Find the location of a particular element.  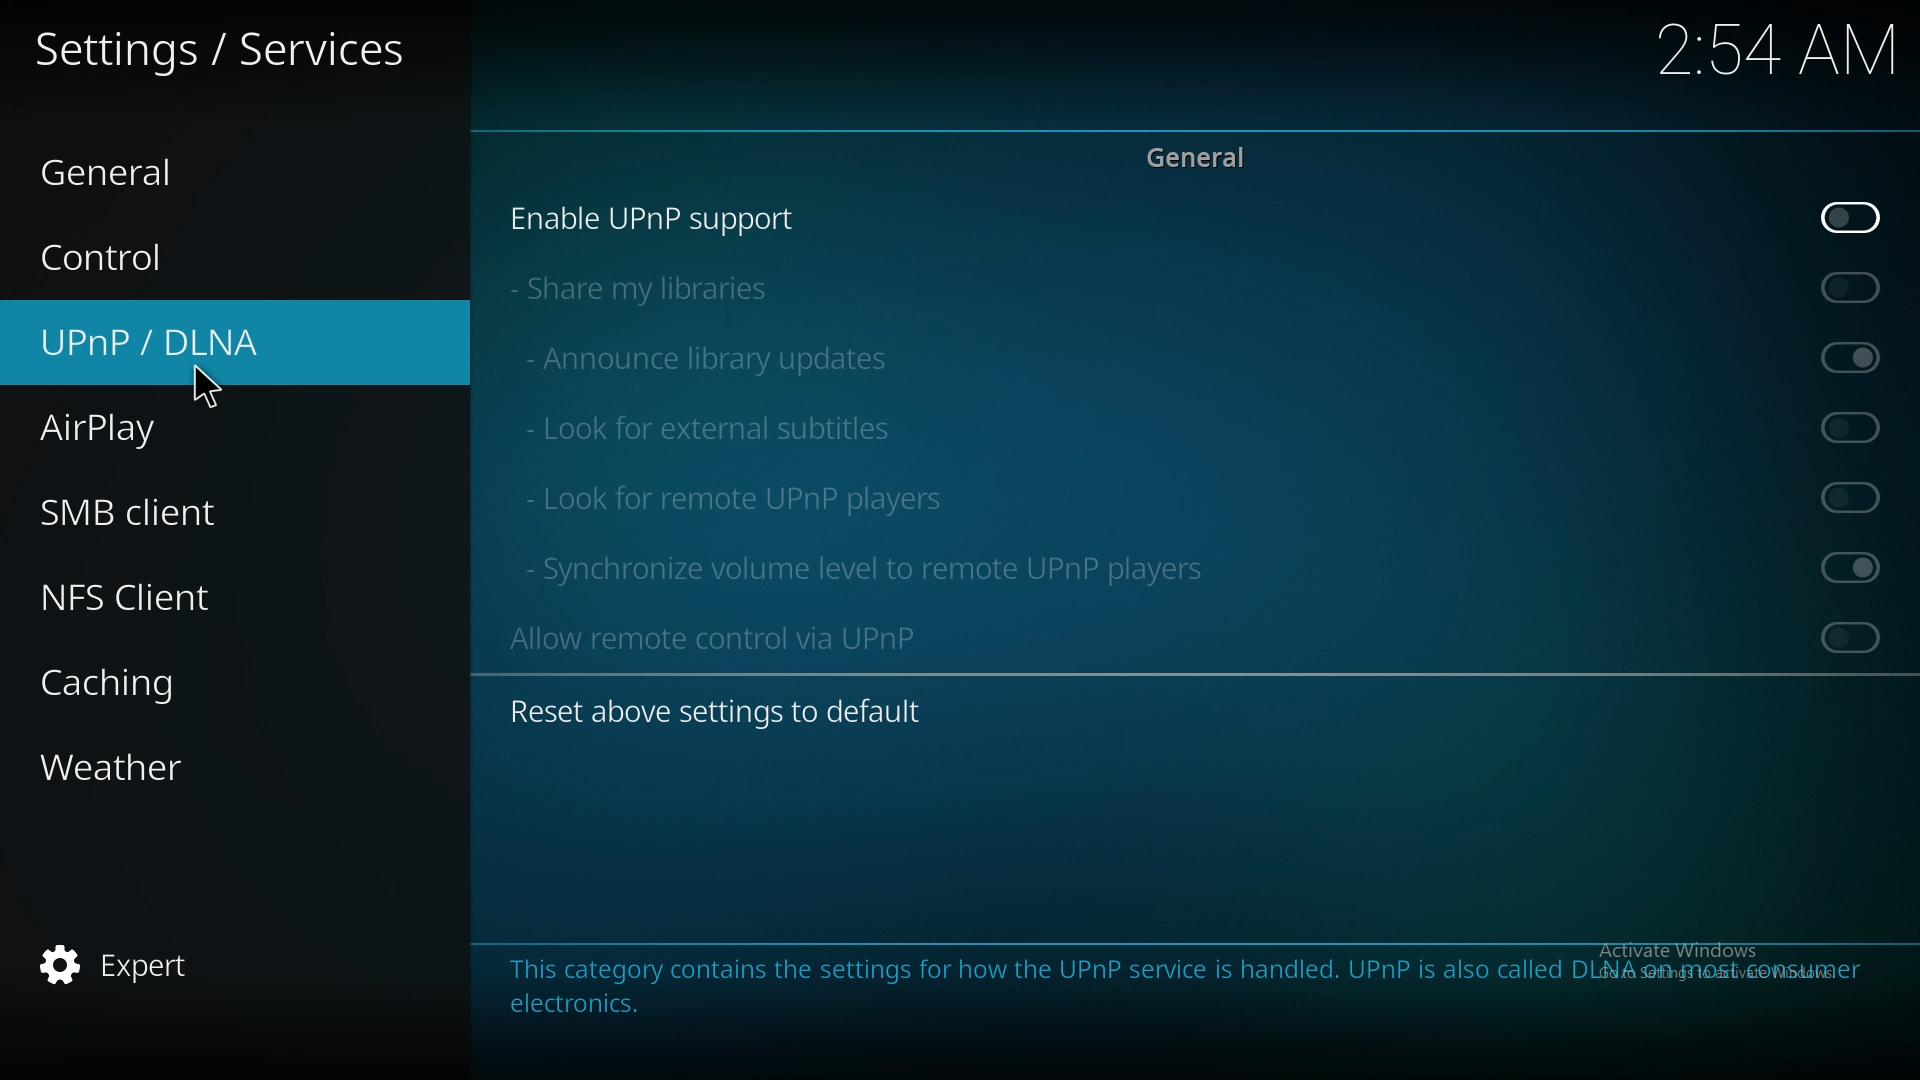

look for remote upnp players is located at coordinates (739, 496).